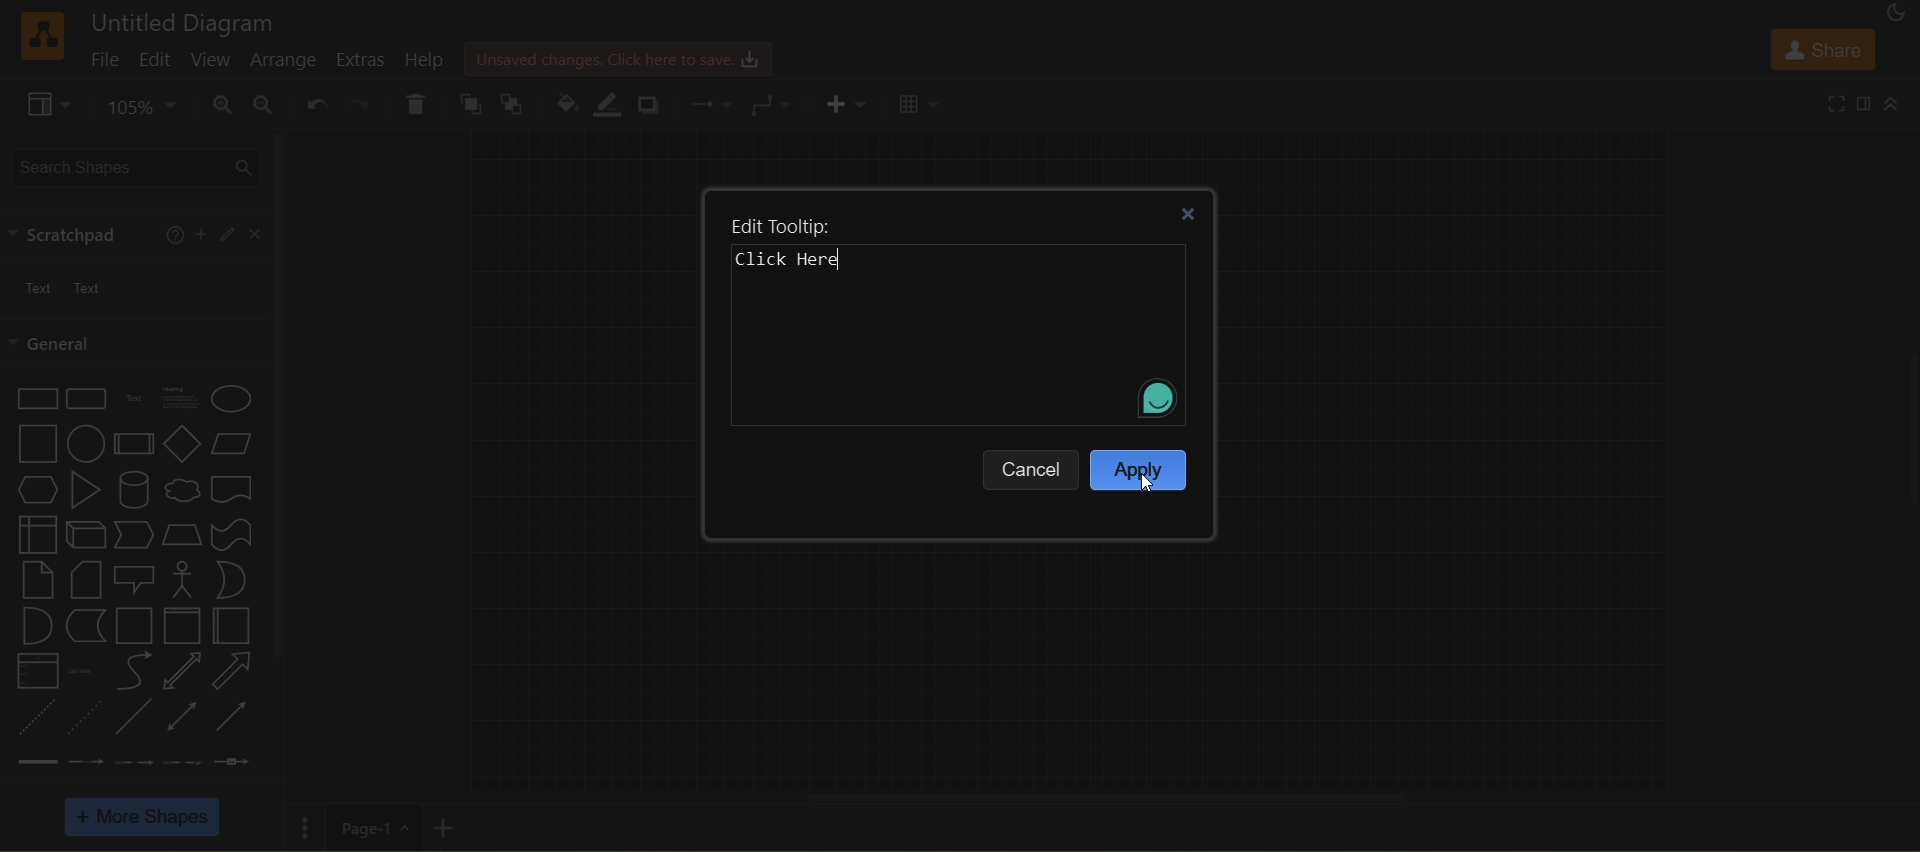  What do you see at coordinates (40, 37) in the screenshot?
I see `logo` at bounding box center [40, 37].